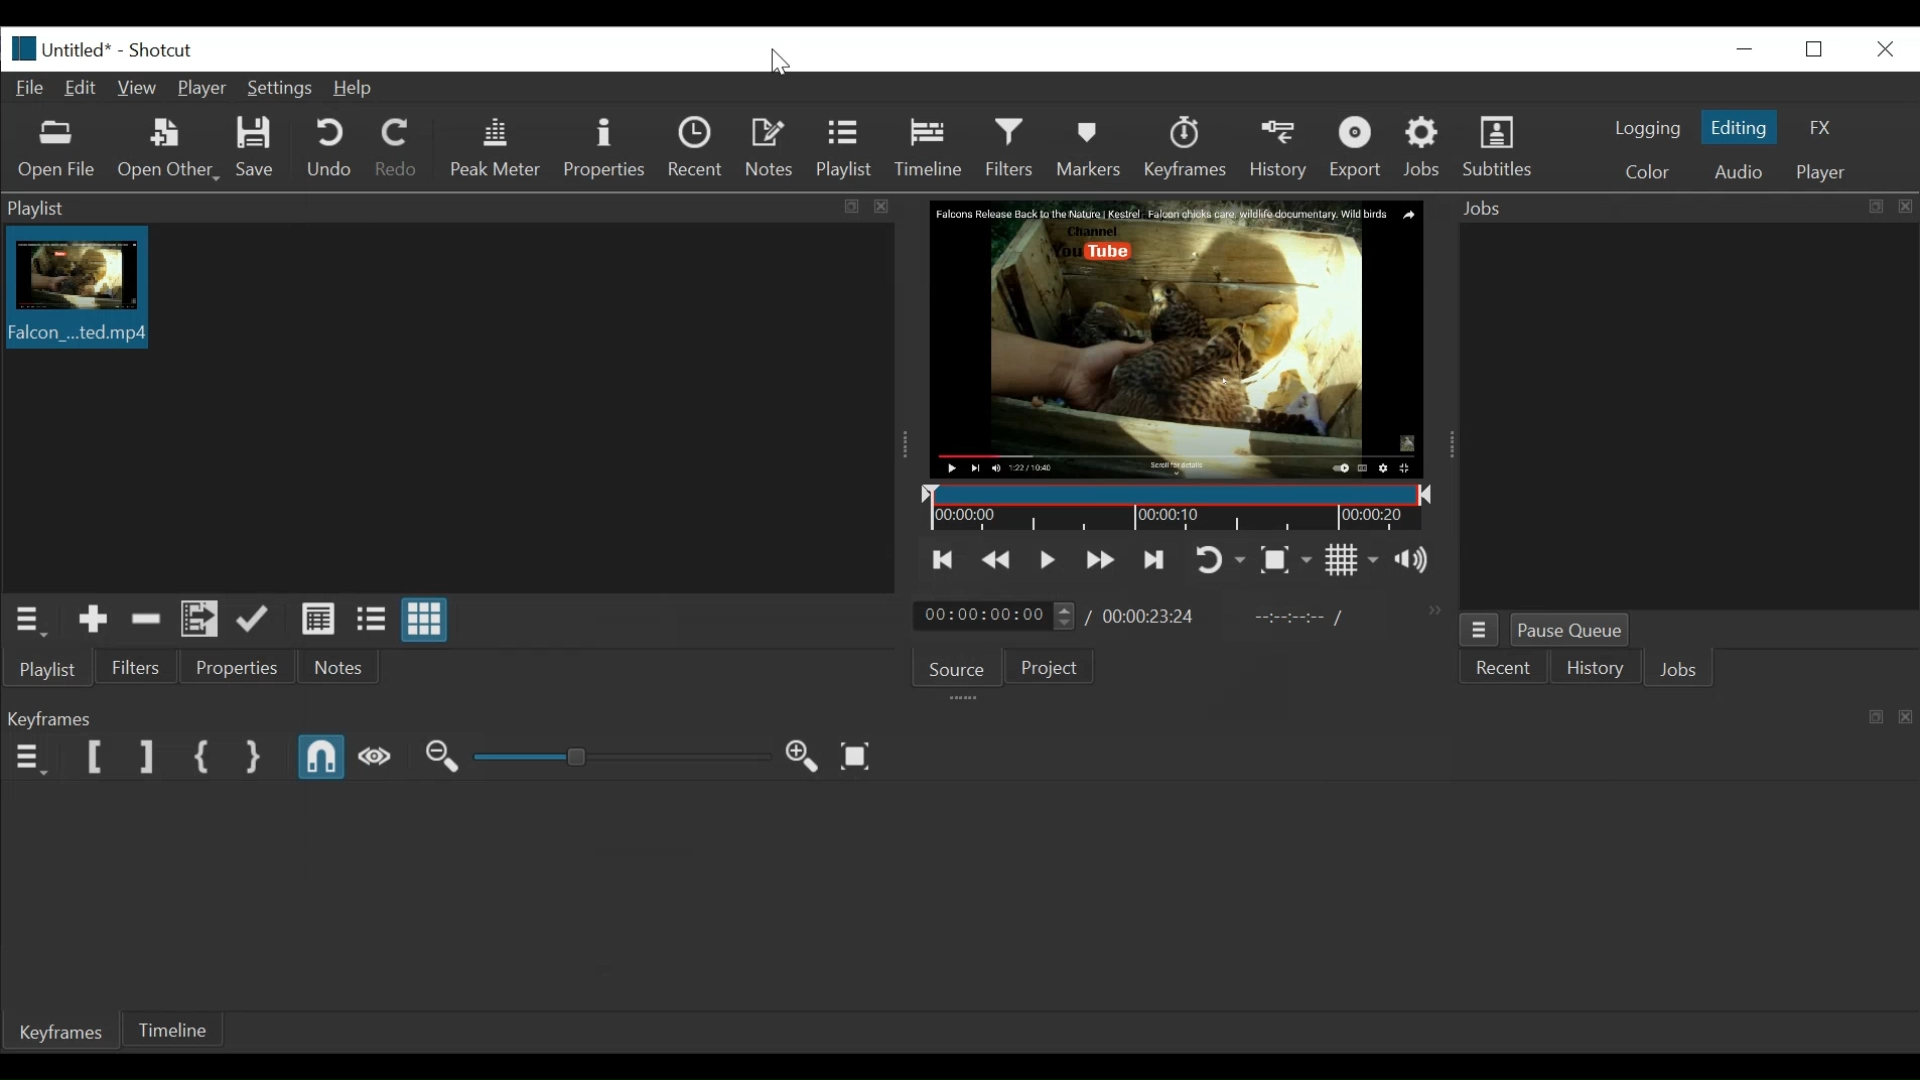 The image size is (1920, 1080). Describe the element at coordinates (260, 147) in the screenshot. I see `Save` at that location.